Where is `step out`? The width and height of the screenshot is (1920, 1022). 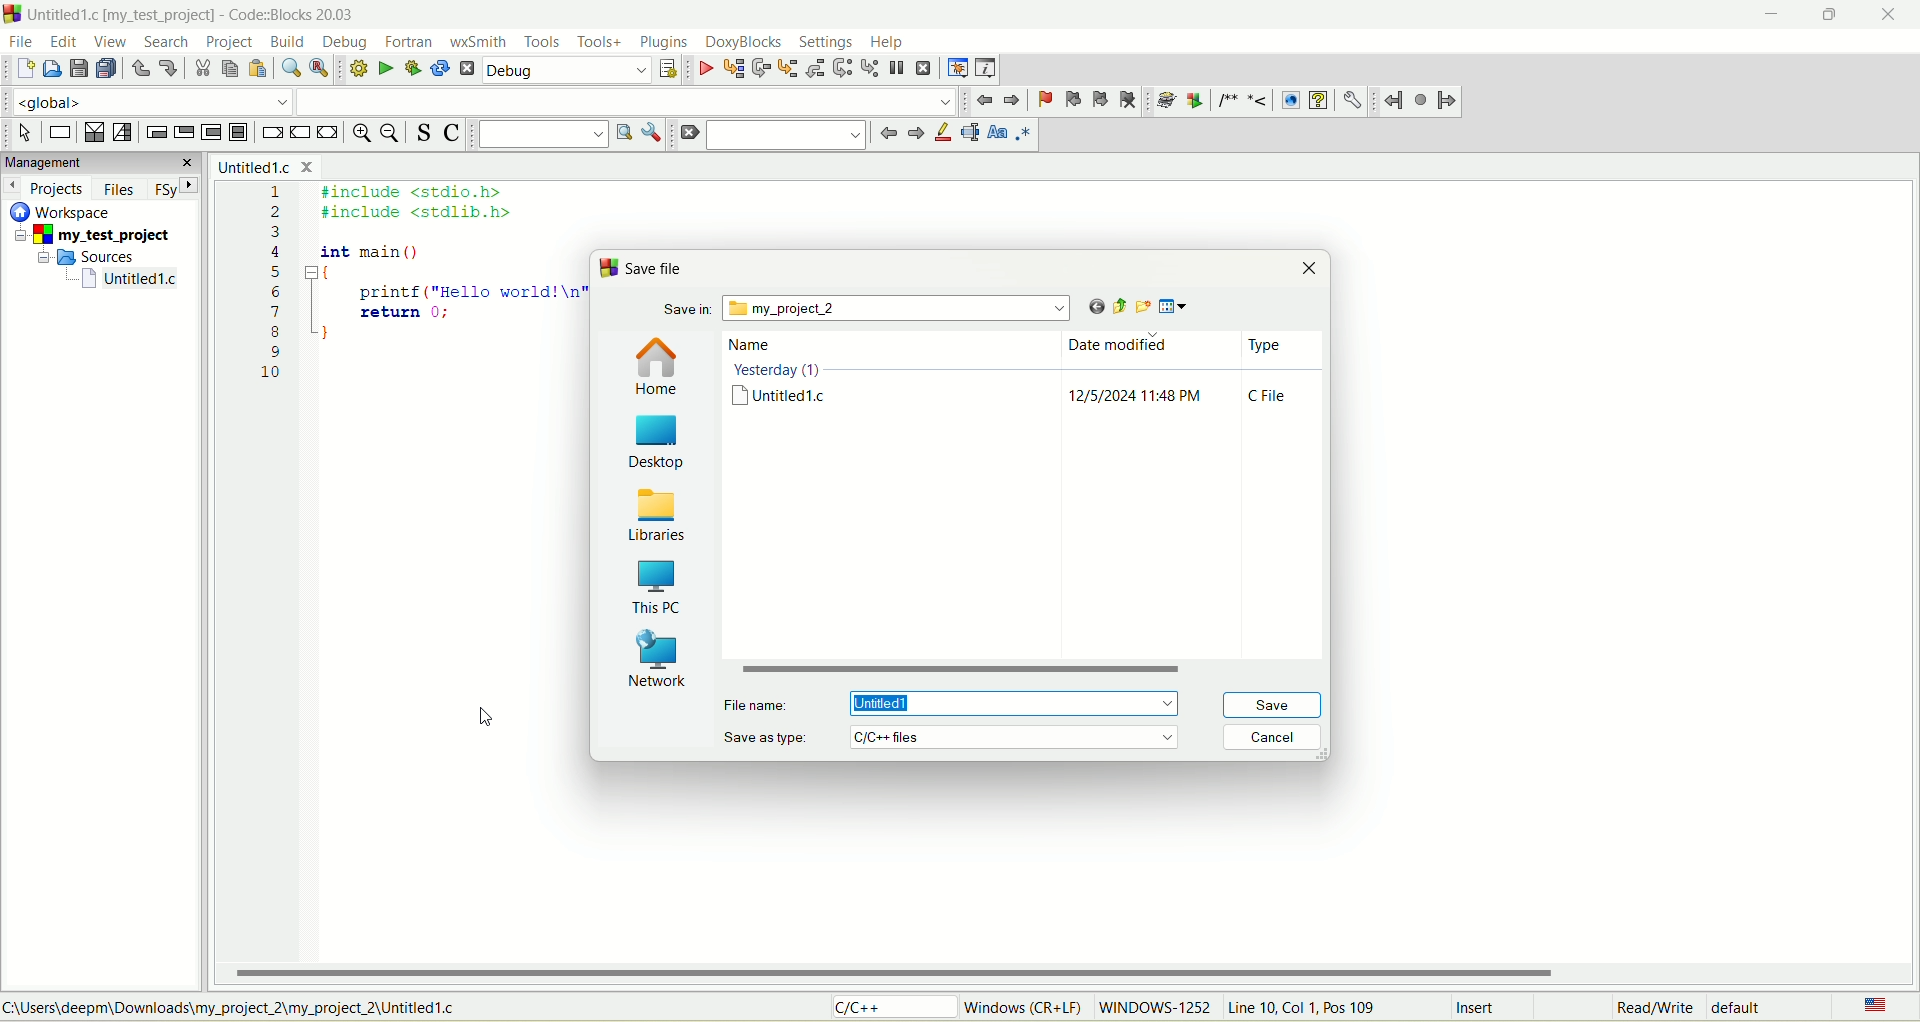 step out is located at coordinates (813, 68).